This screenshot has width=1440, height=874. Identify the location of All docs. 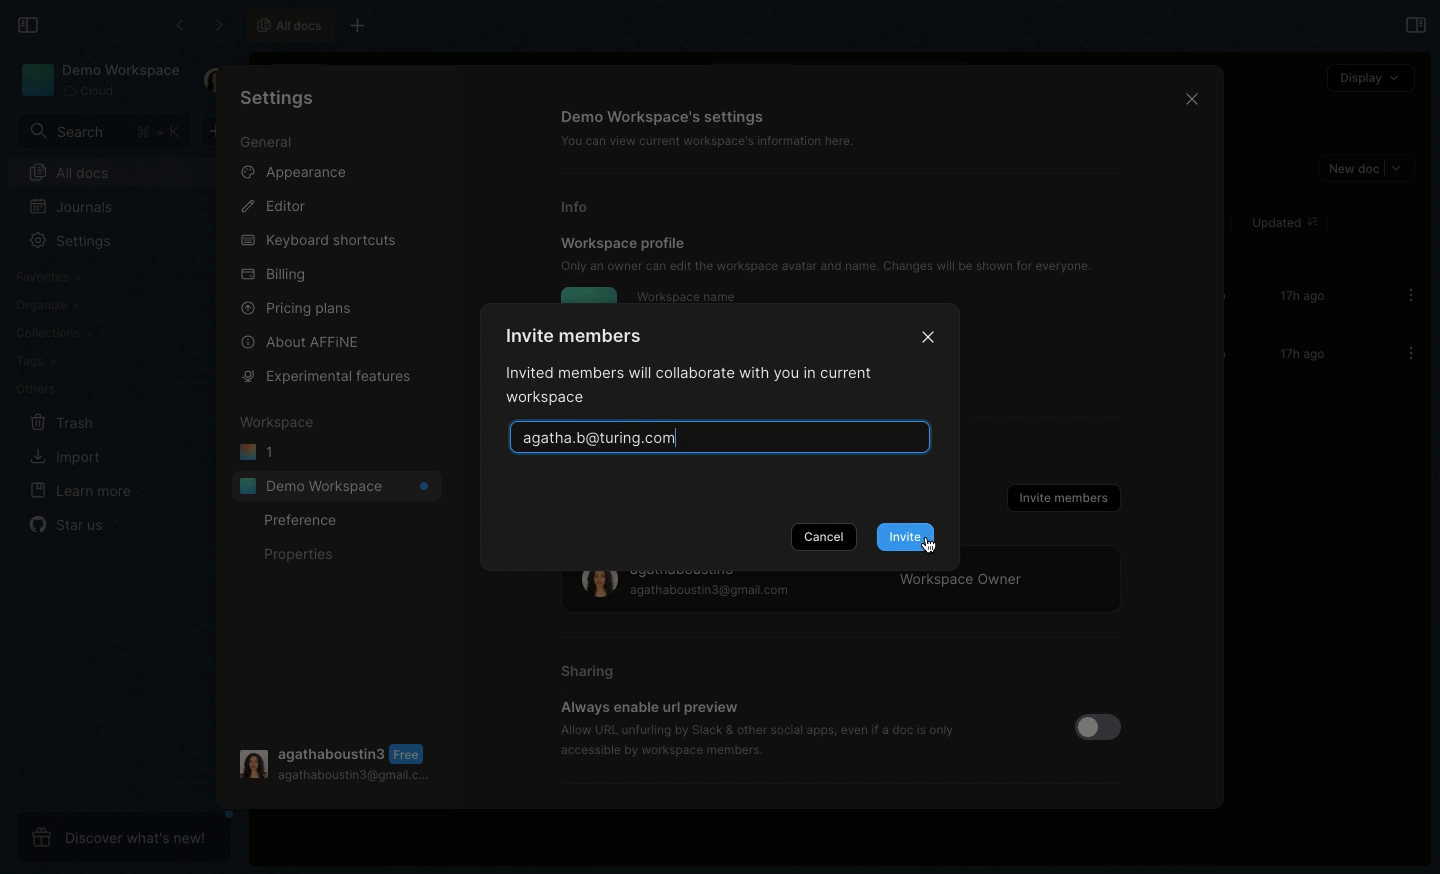
(288, 25).